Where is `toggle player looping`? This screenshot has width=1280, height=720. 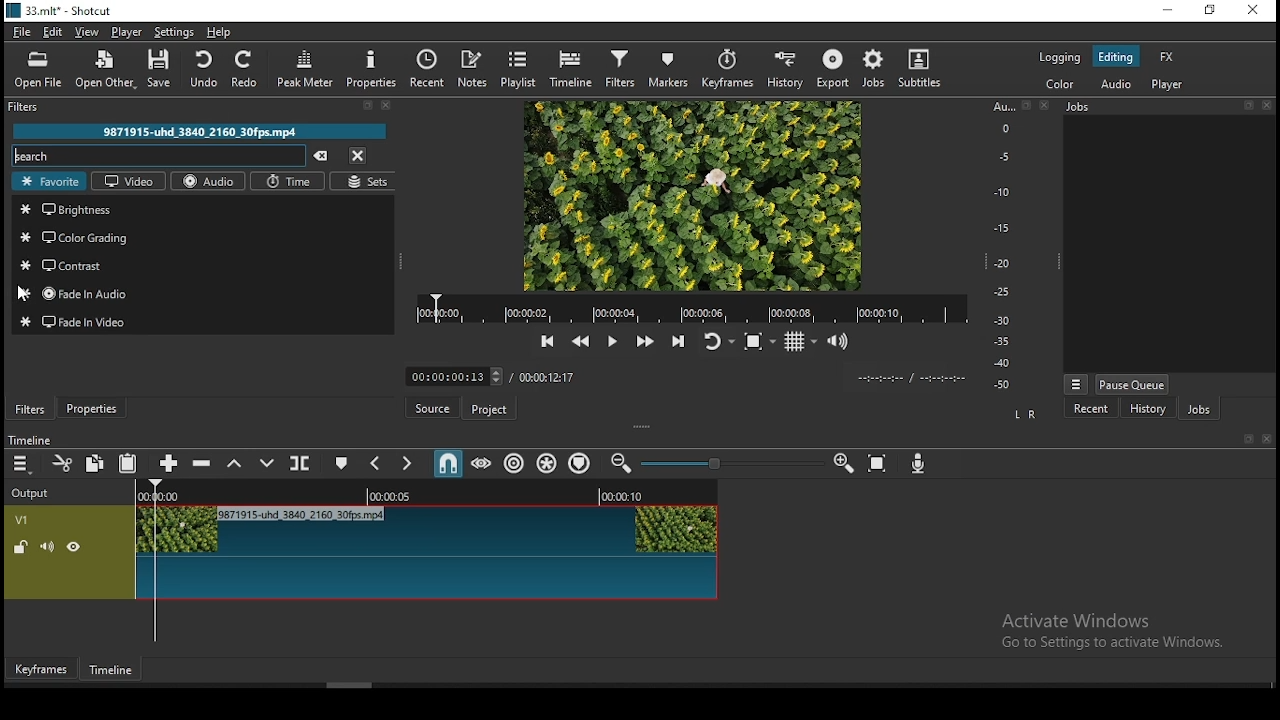 toggle player looping is located at coordinates (721, 341).